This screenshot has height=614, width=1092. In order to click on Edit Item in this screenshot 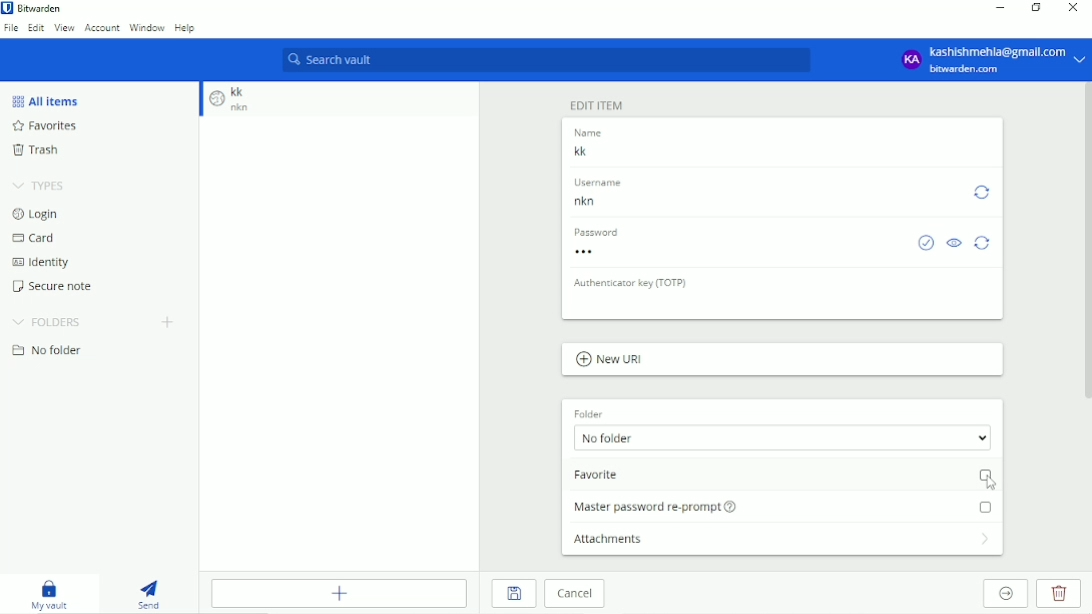, I will do `click(597, 105)`.